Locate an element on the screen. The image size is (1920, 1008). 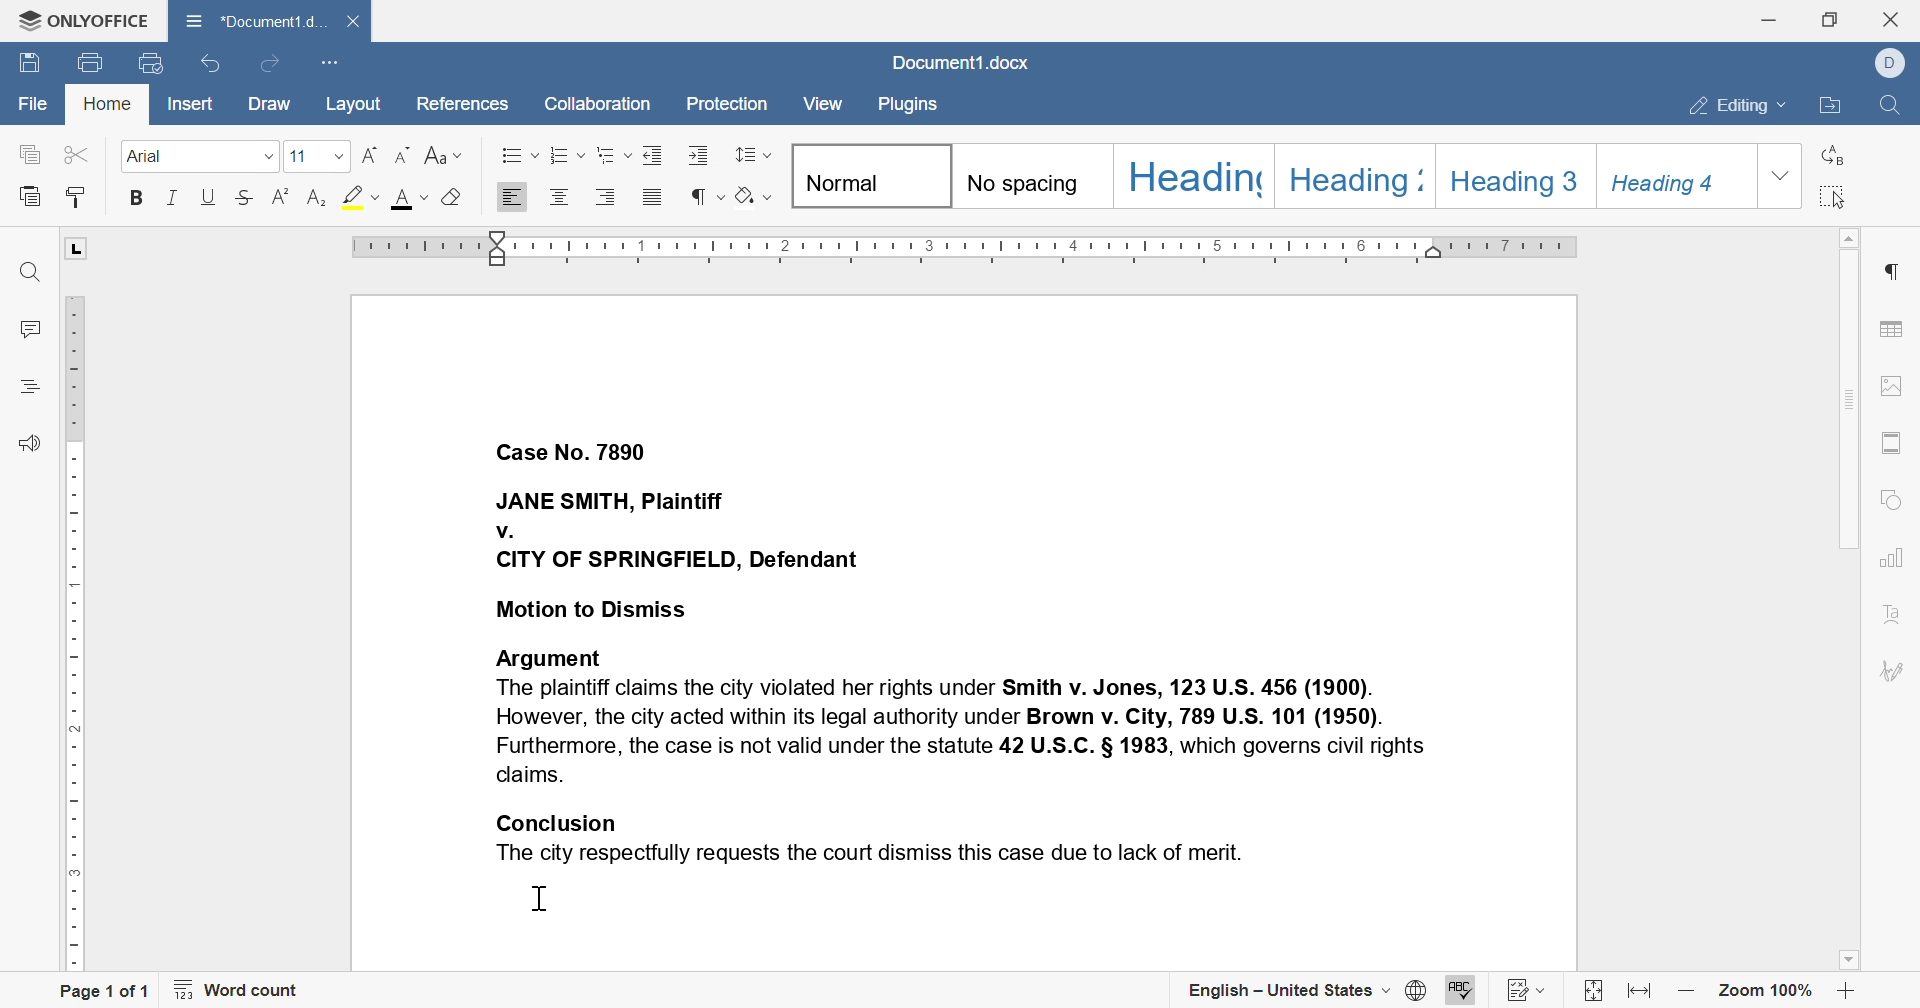
multilevel list is located at coordinates (613, 154).